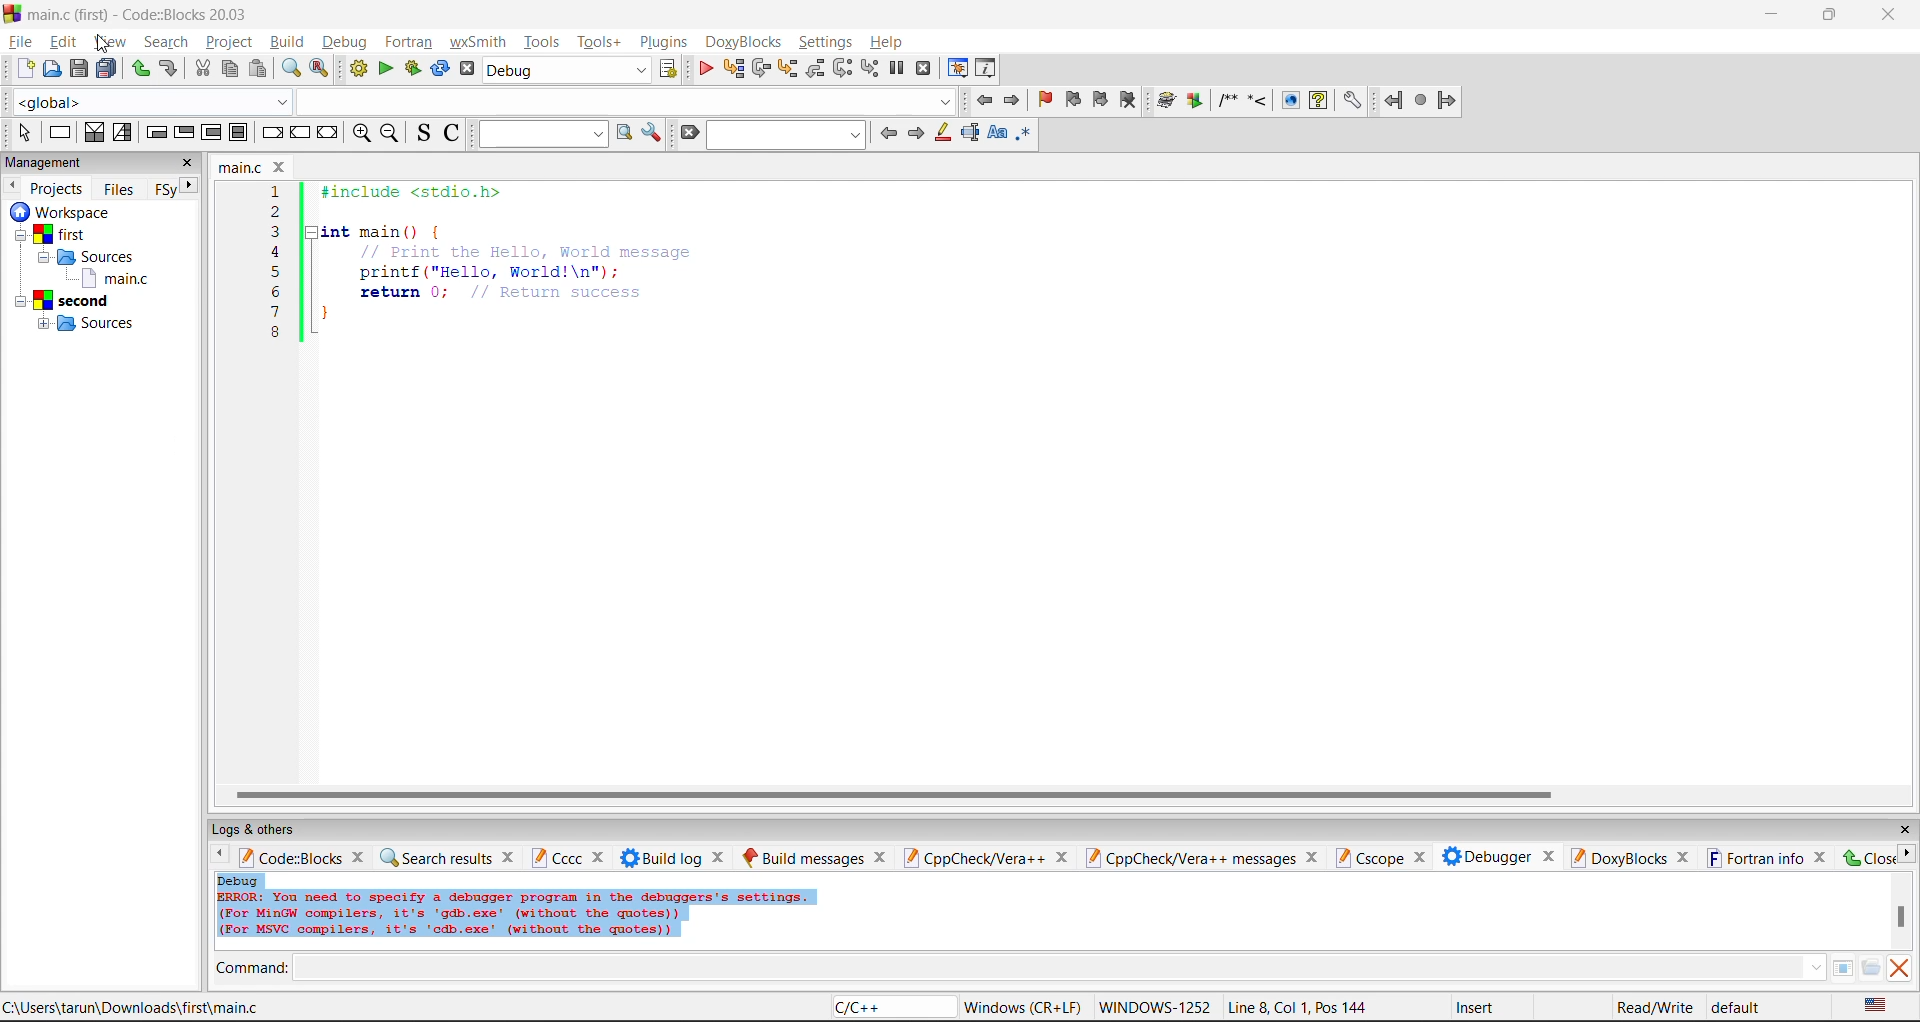 The image size is (1920, 1022). Describe the element at coordinates (790, 69) in the screenshot. I see `step into` at that location.